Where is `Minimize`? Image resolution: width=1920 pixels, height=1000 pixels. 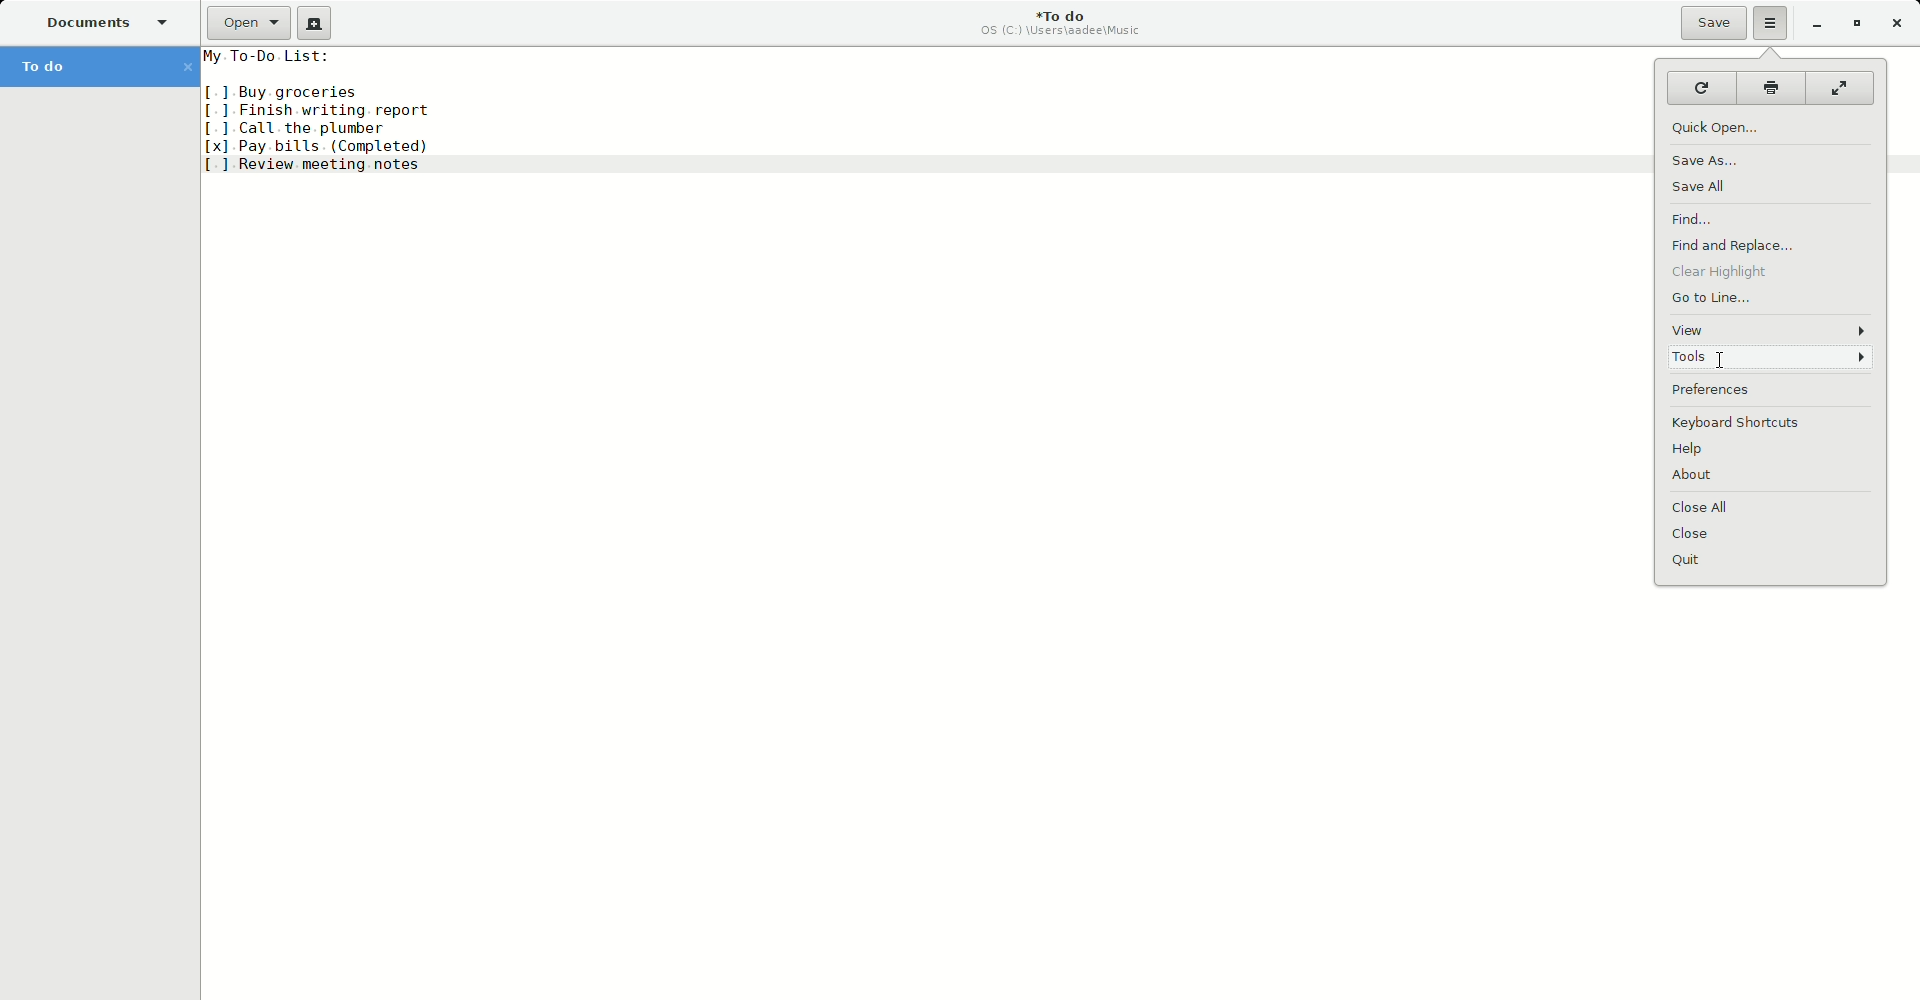
Minimize is located at coordinates (1817, 25).